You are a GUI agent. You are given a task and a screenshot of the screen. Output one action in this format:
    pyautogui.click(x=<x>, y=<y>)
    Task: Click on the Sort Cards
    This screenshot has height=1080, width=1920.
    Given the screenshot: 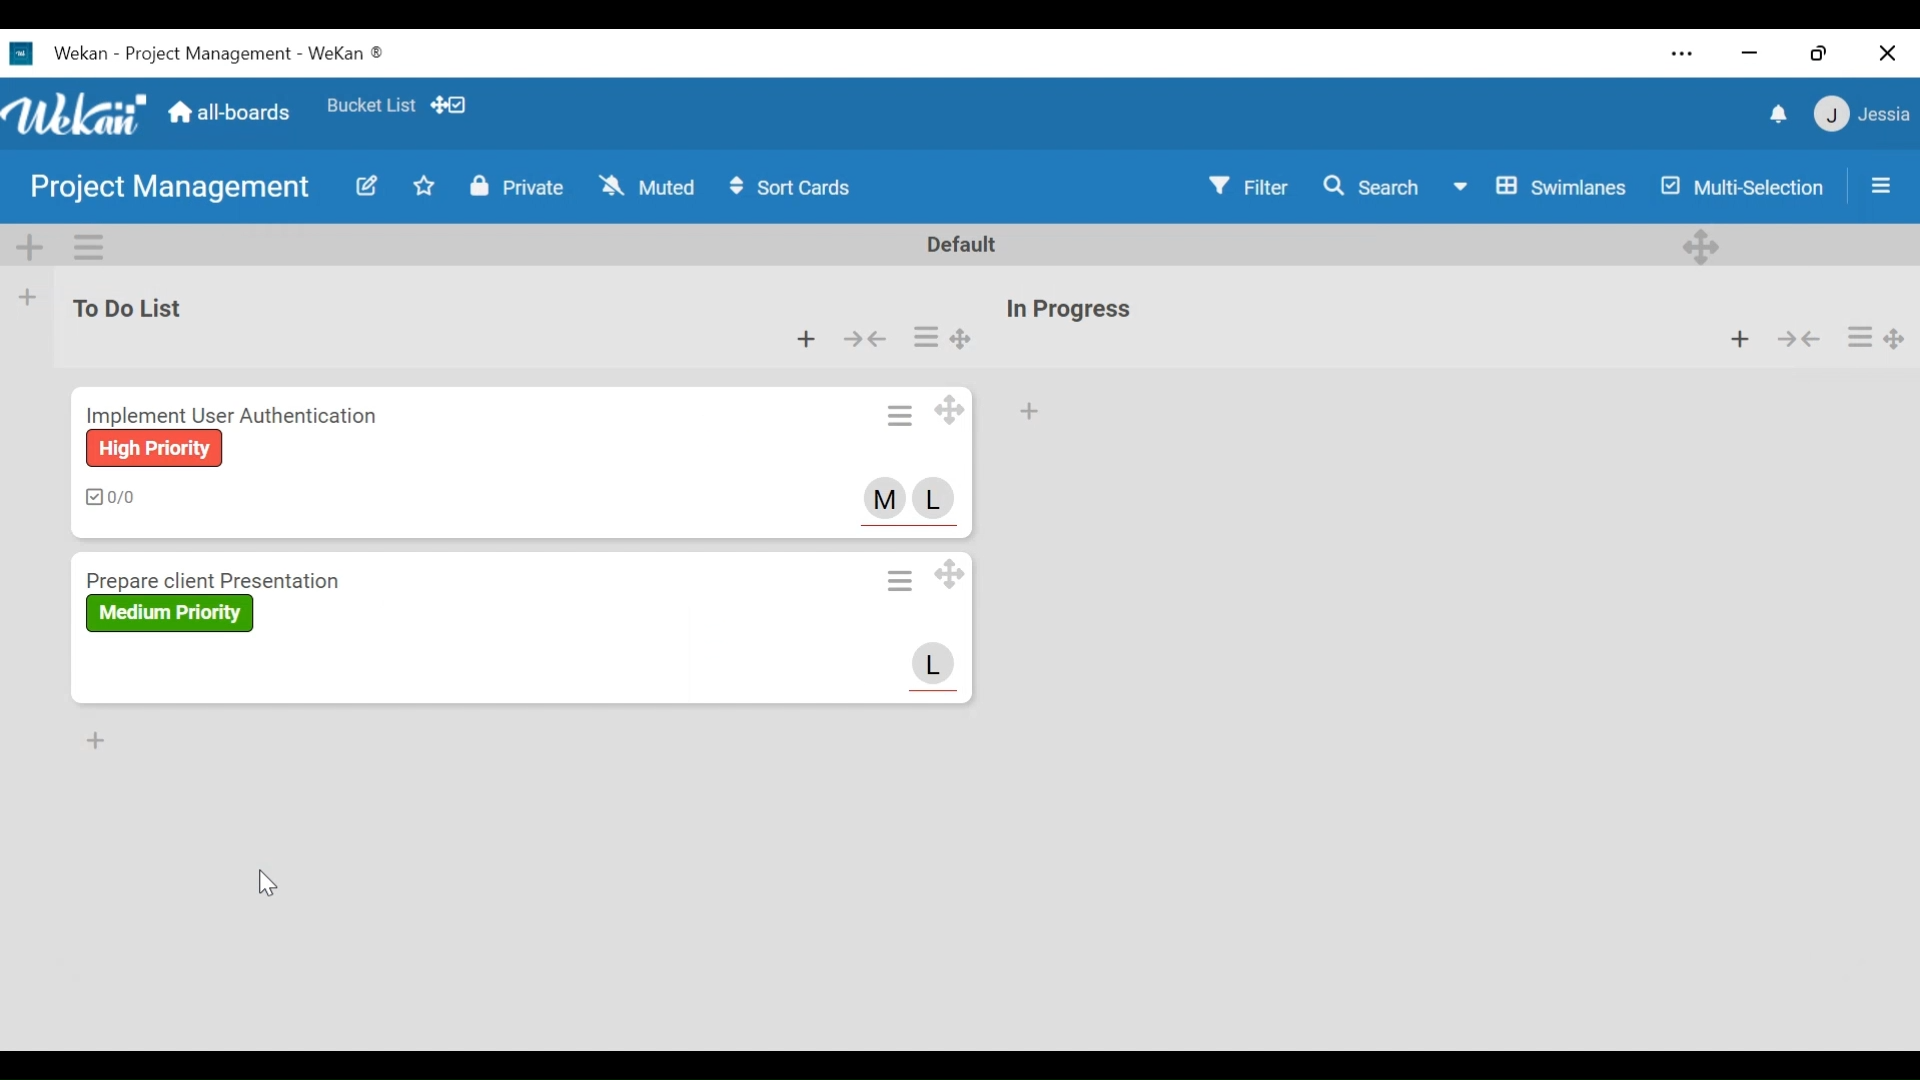 What is the action you would take?
    pyautogui.click(x=791, y=187)
    